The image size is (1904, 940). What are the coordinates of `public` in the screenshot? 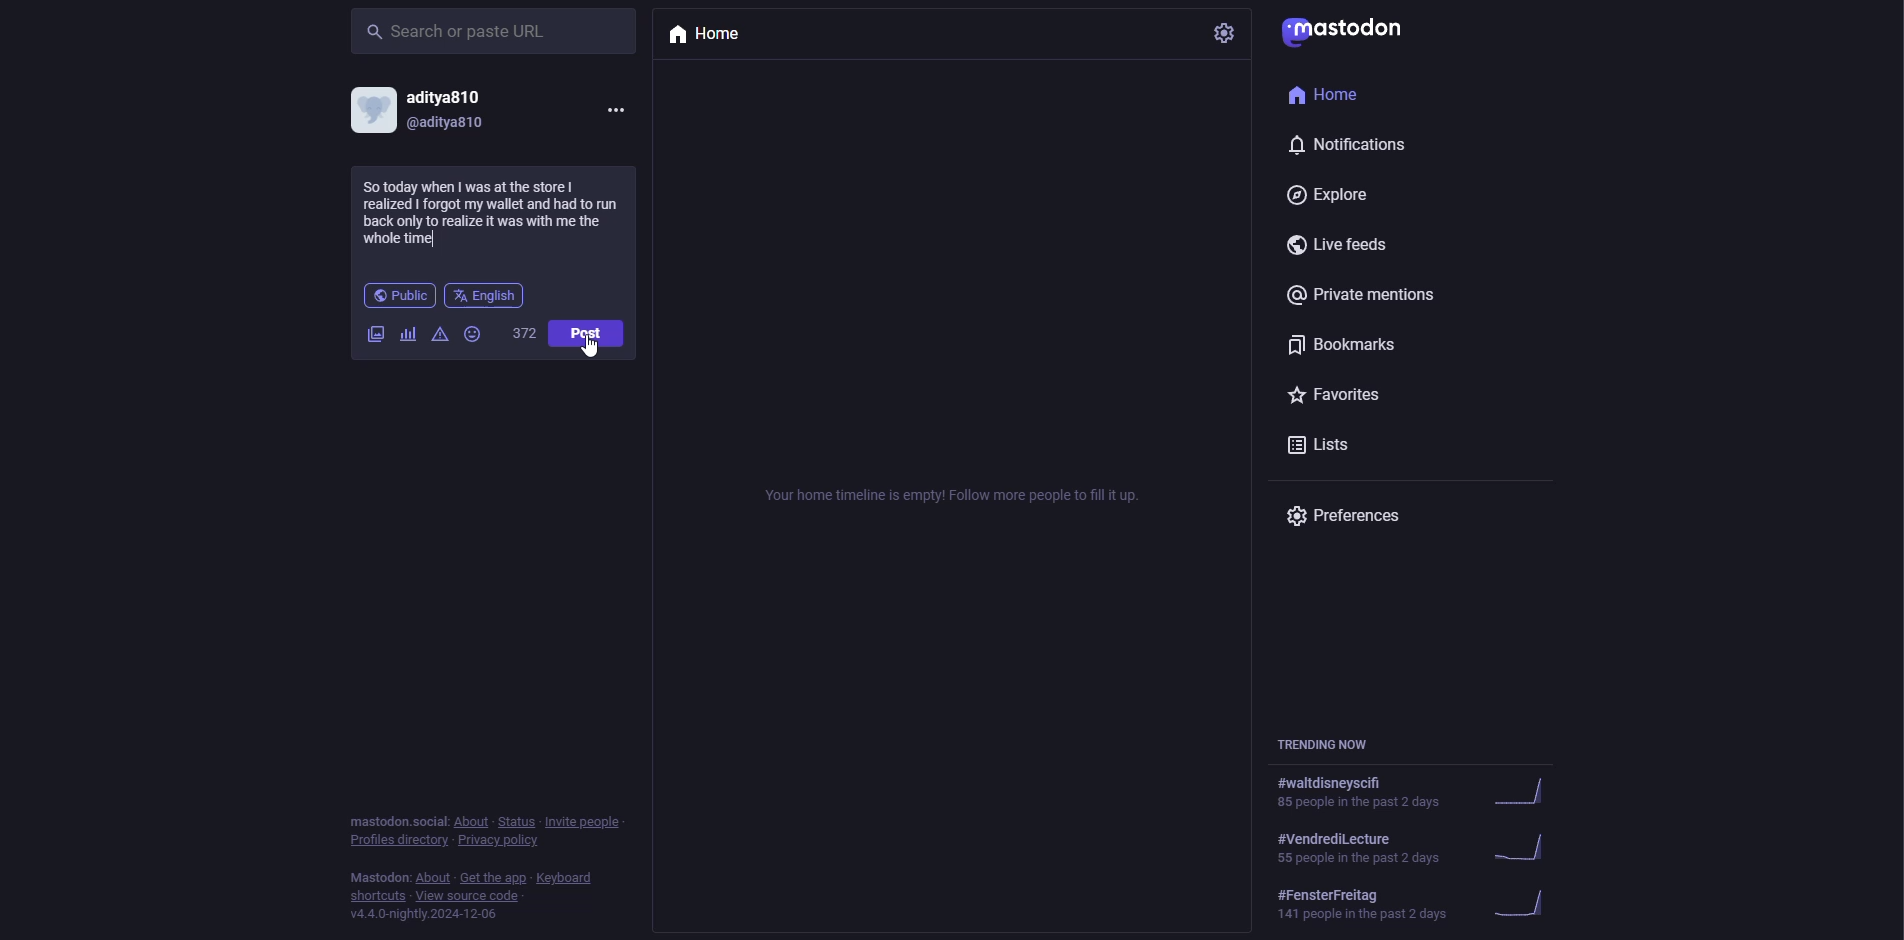 It's located at (397, 295).